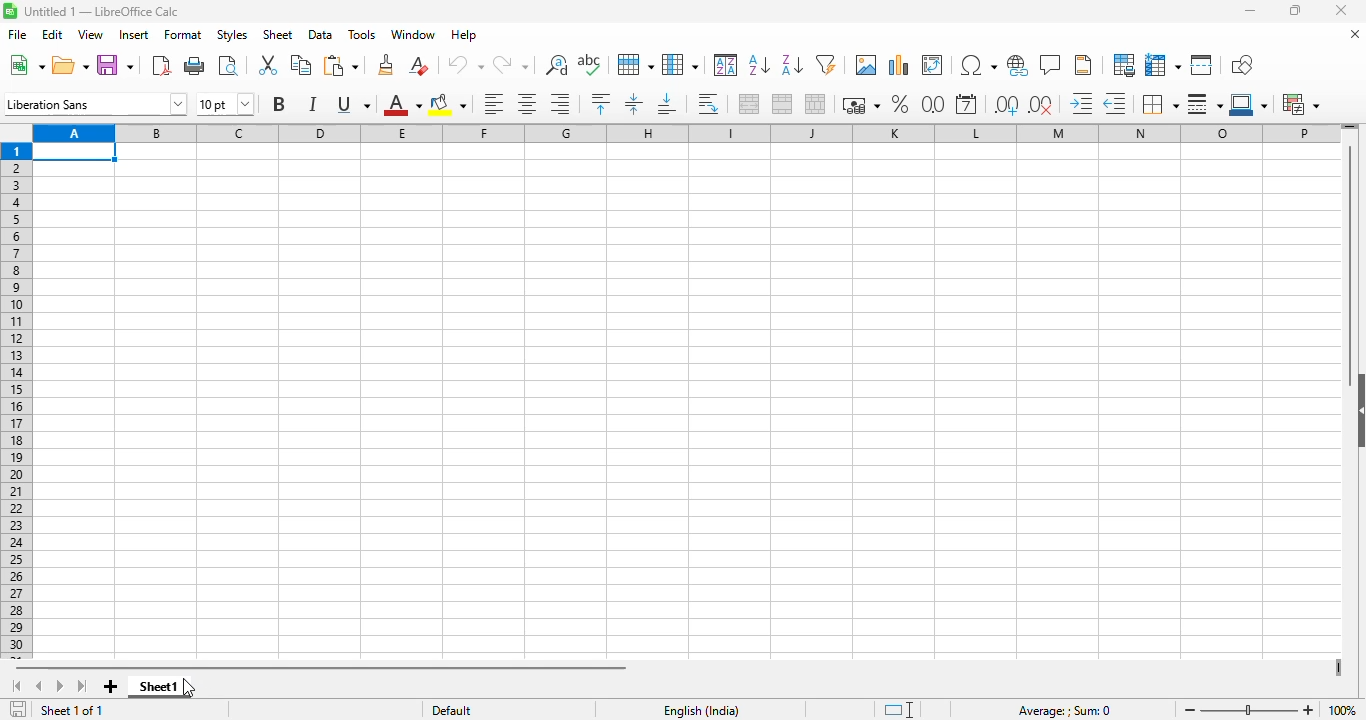  Describe the element at coordinates (700, 710) in the screenshot. I see `English (India)` at that location.